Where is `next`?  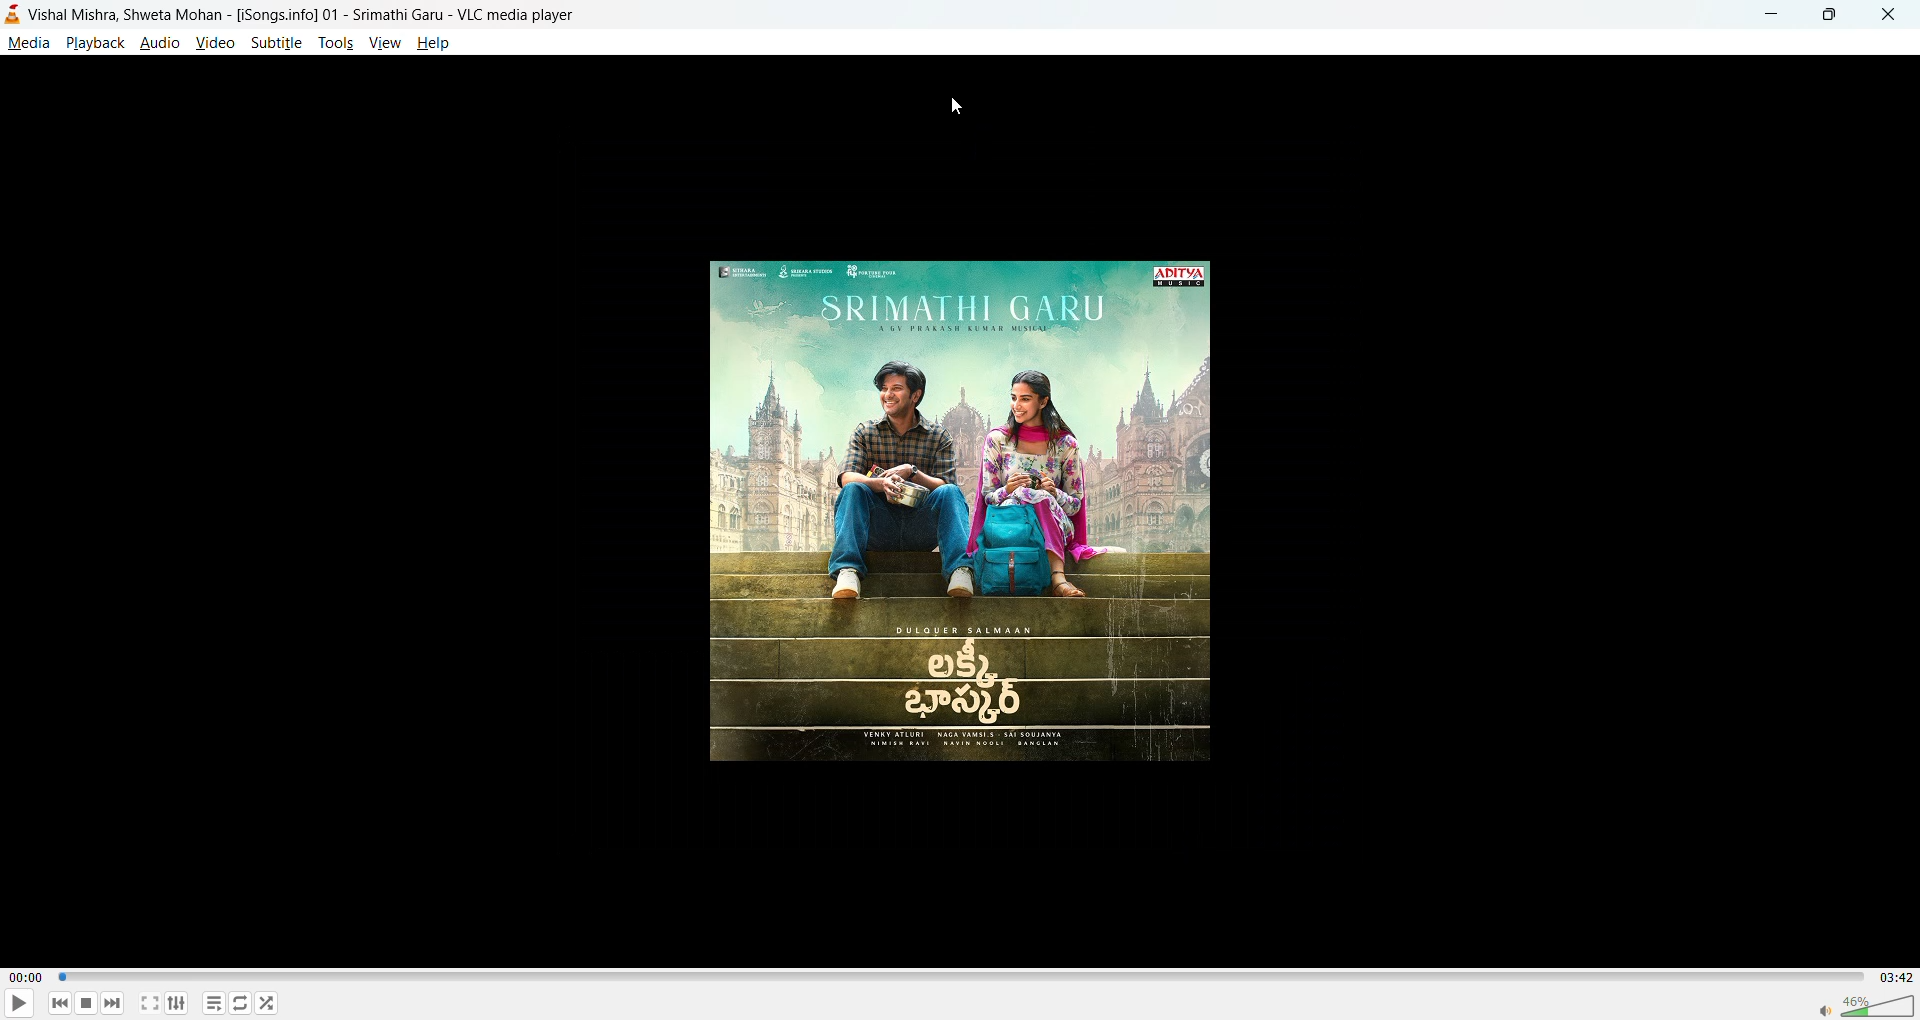 next is located at coordinates (111, 1000).